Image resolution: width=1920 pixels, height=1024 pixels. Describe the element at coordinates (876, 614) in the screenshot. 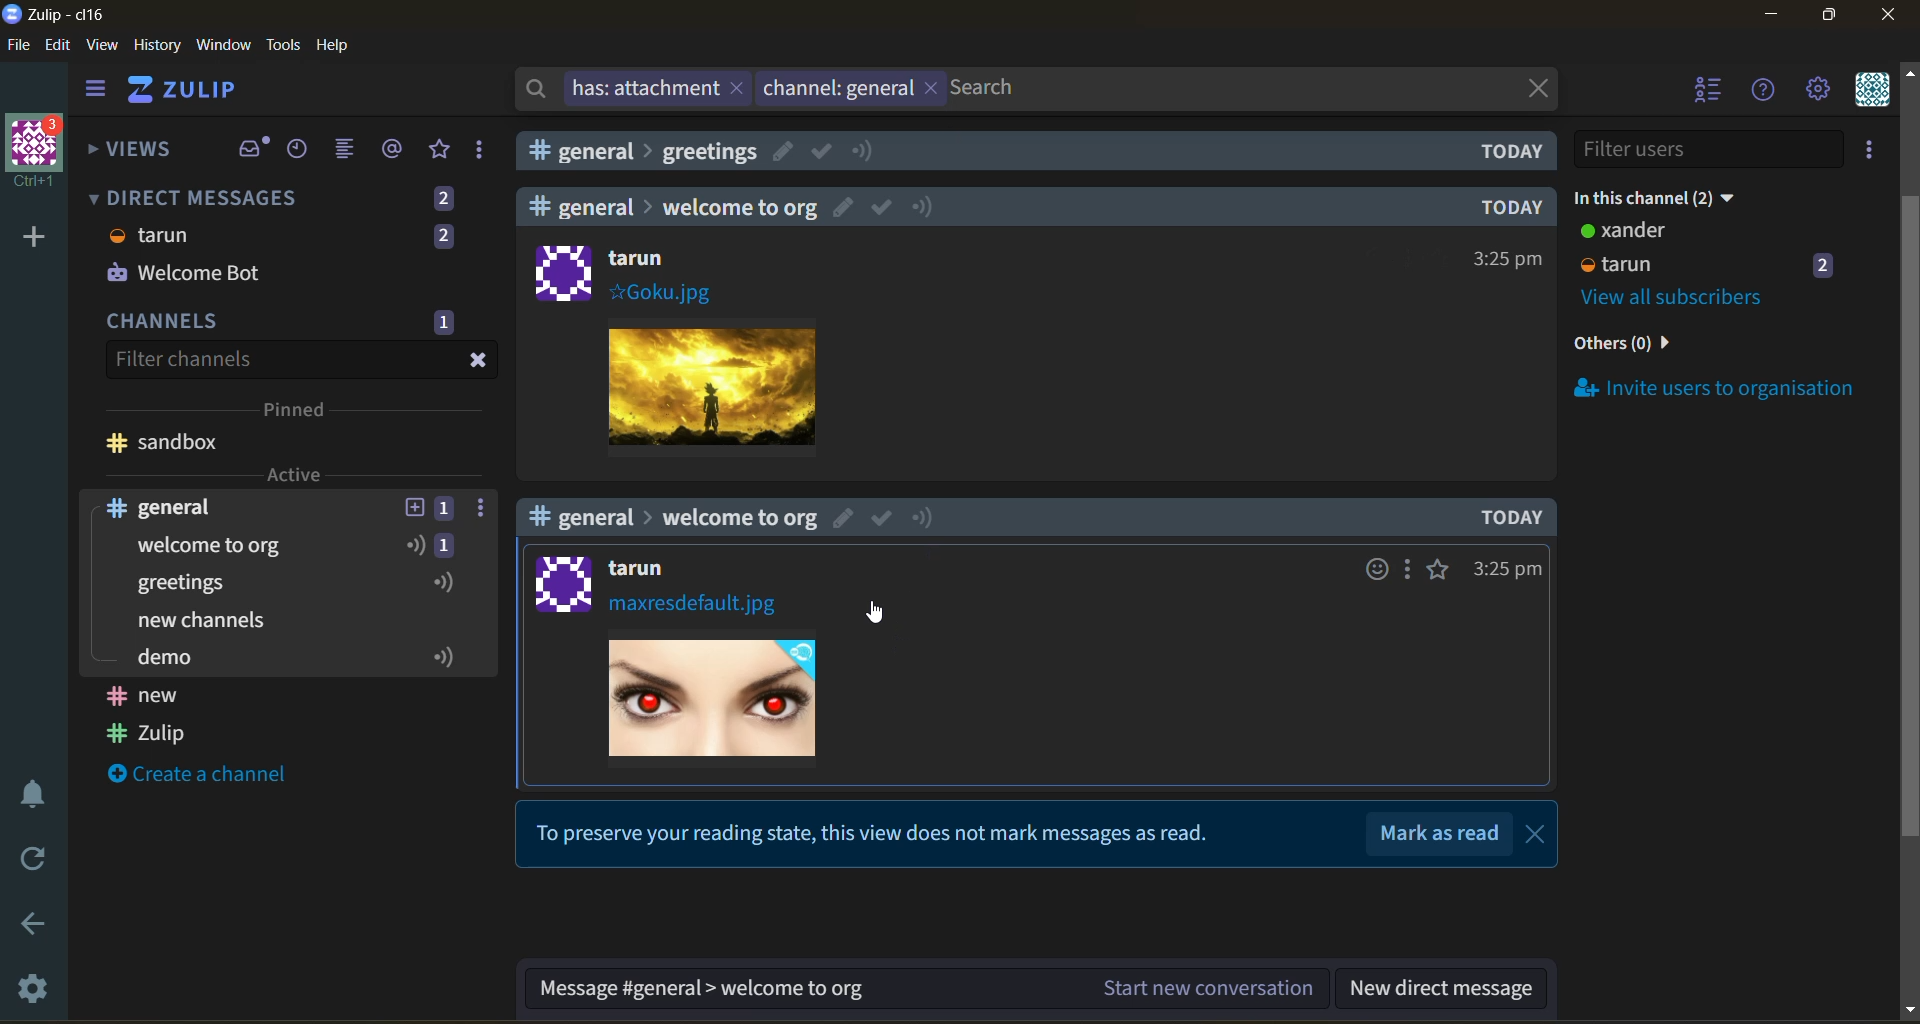

I see `cursor` at that location.